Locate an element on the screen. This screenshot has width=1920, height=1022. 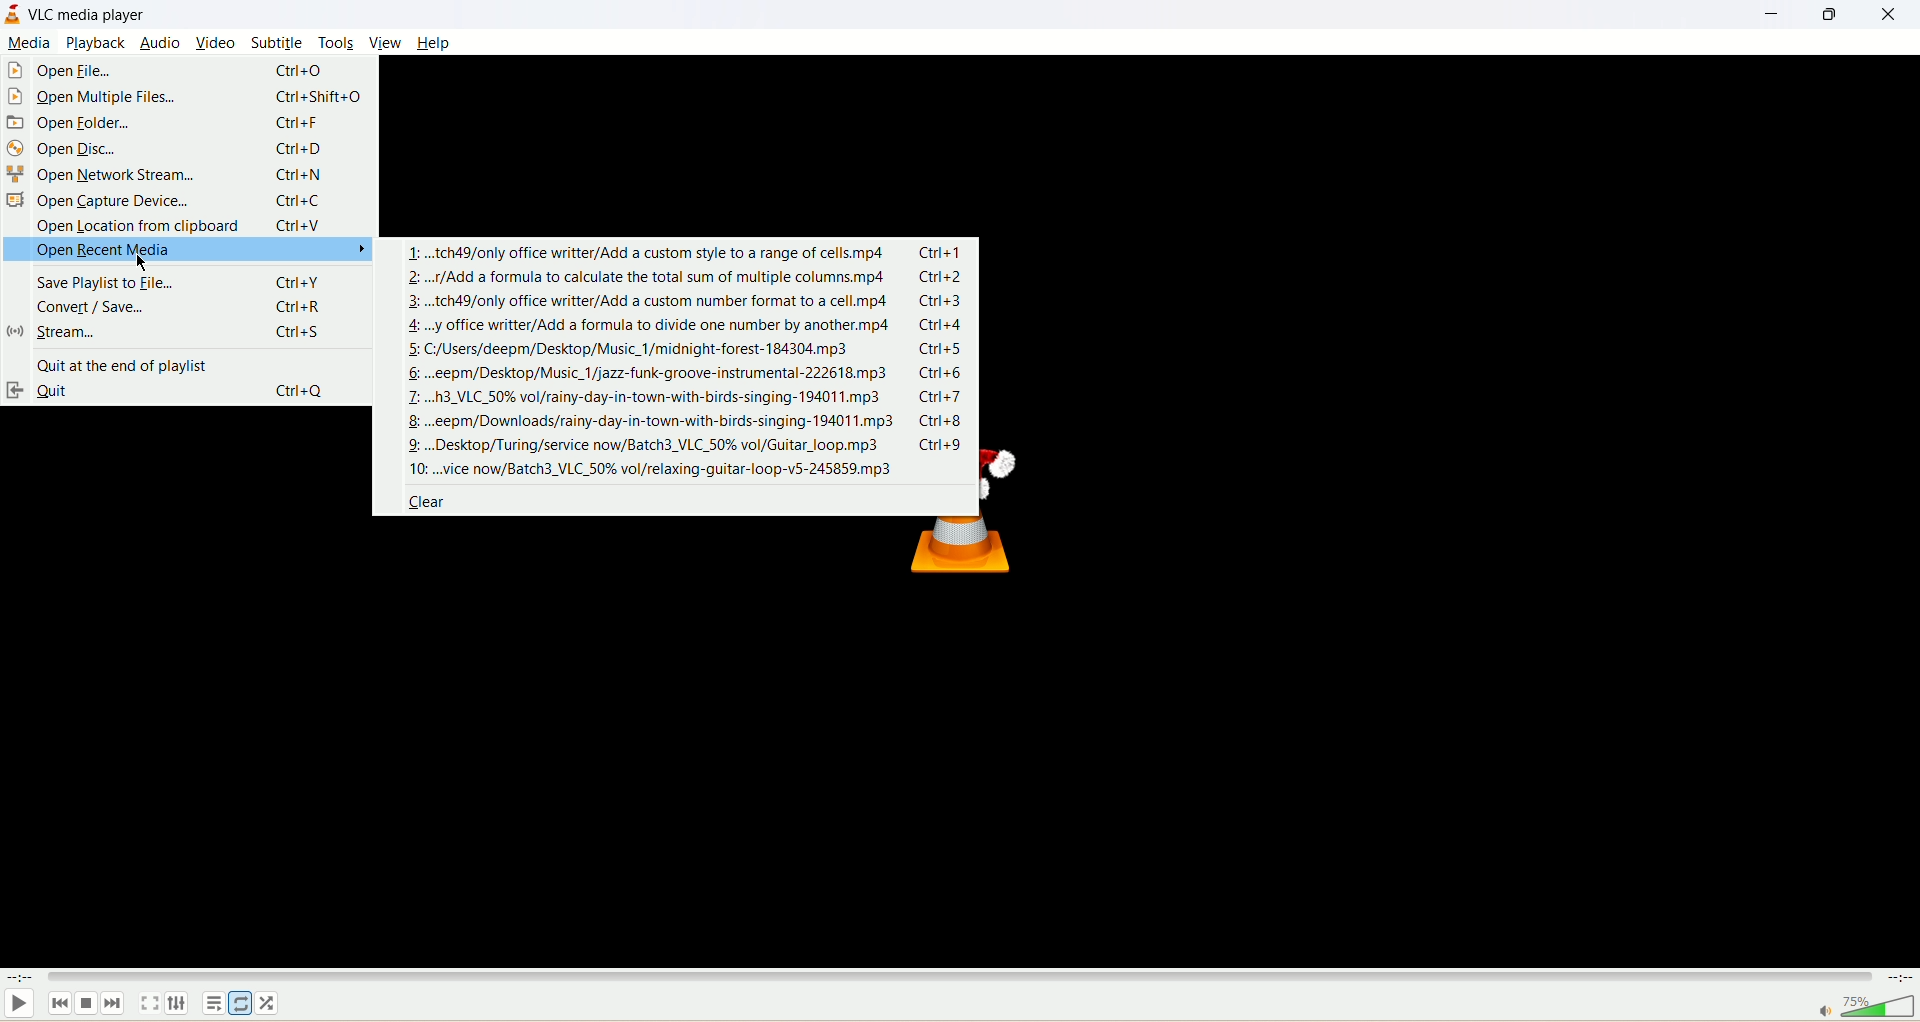
stop is located at coordinates (84, 1005).